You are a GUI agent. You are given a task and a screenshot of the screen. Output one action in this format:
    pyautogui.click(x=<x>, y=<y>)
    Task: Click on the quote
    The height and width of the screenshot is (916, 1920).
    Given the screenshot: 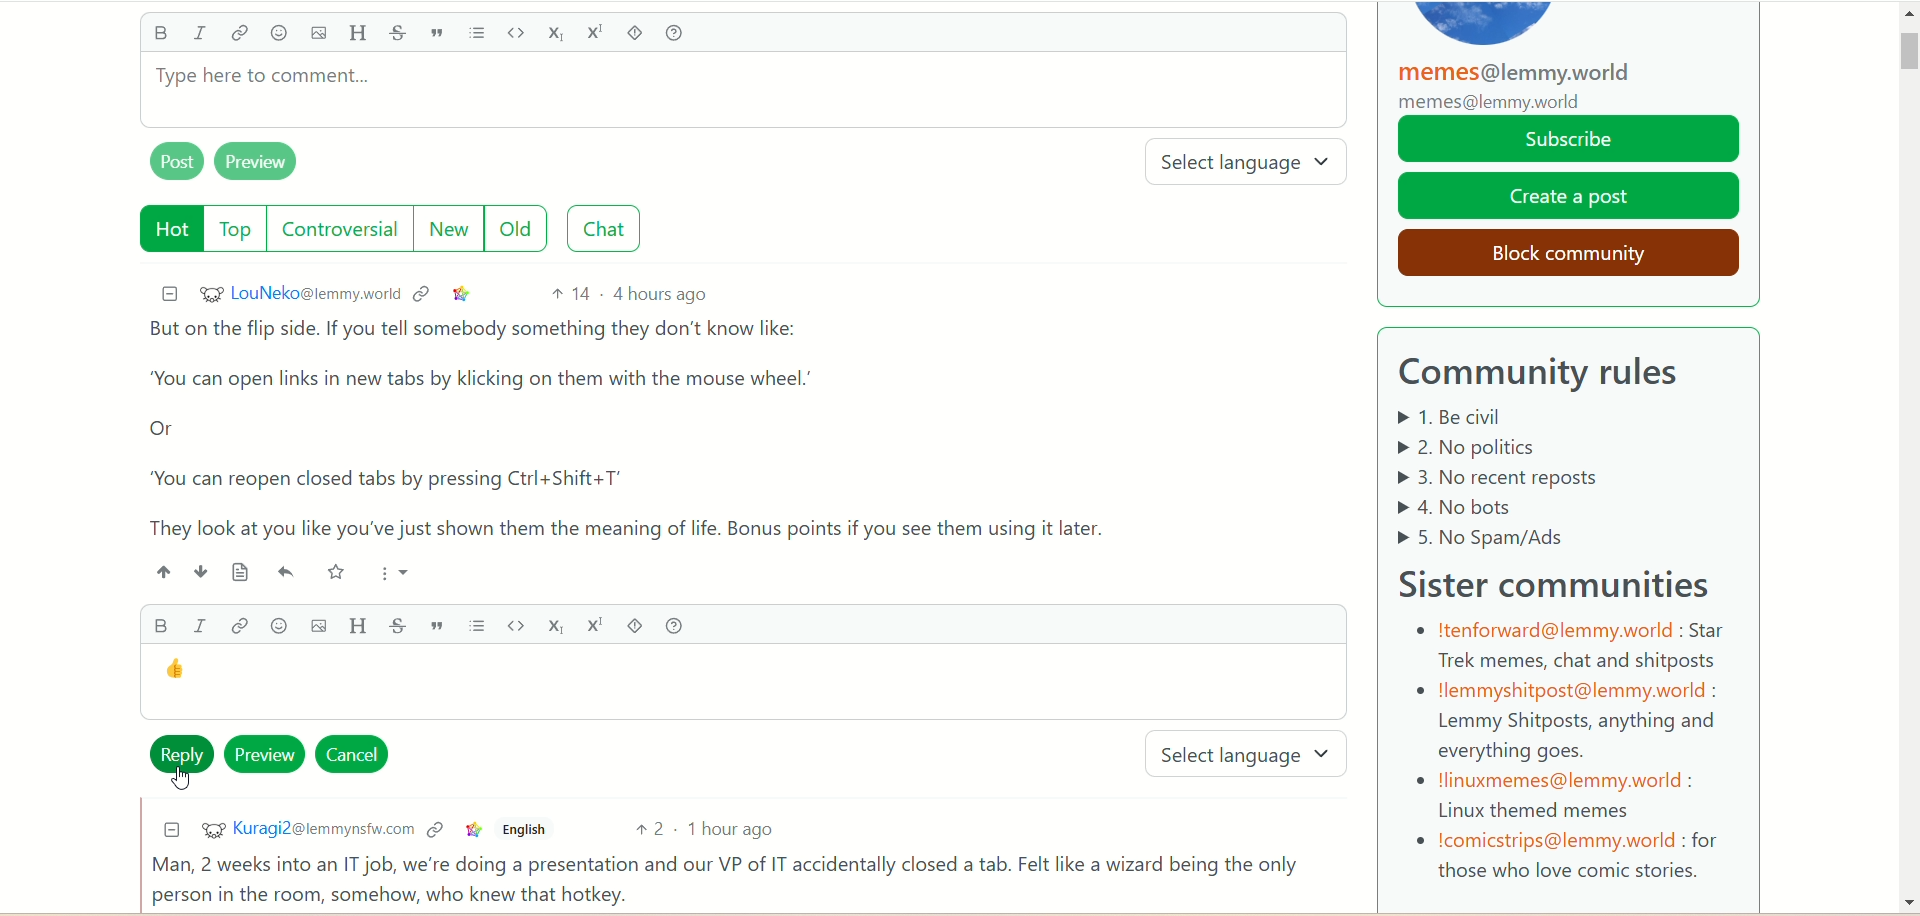 What is the action you would take?
    pyautogui.click(x=442, y=34)
    